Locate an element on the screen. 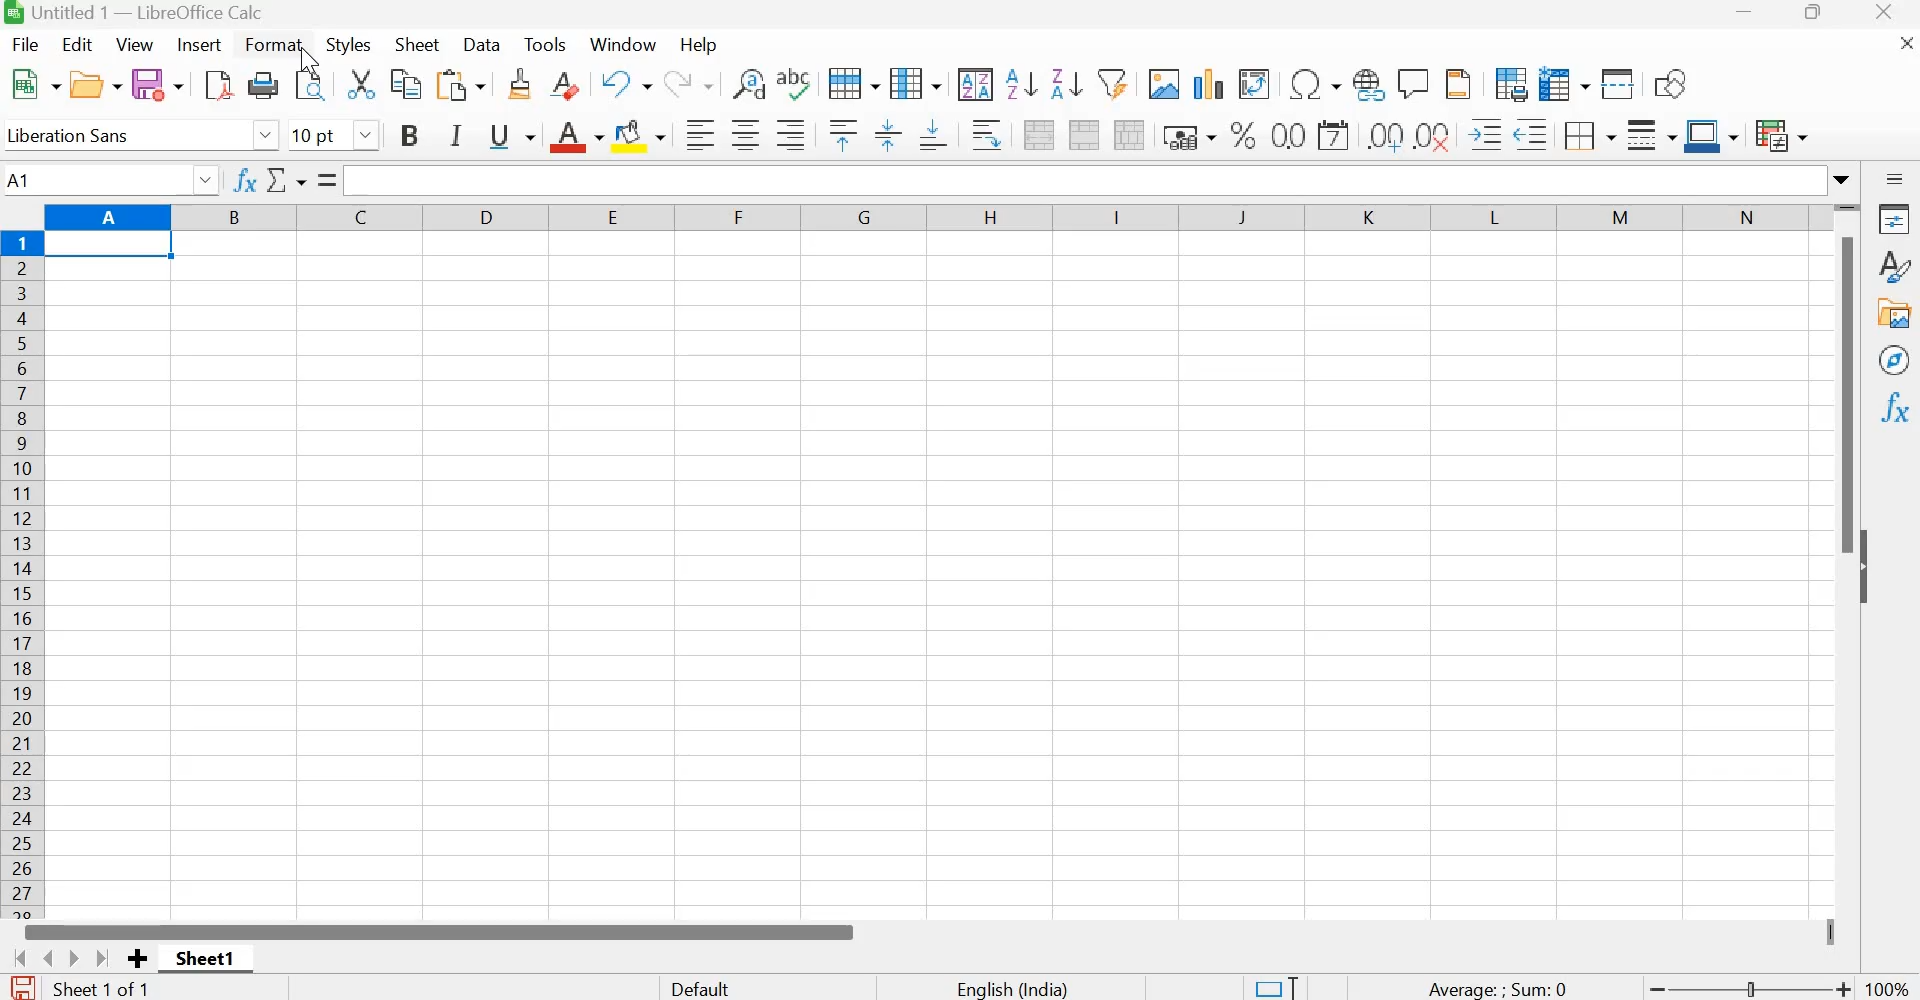 Image resolution: width=1920 pixels, height=1000 pixels. Spelling is located at coordinates (795, 83).